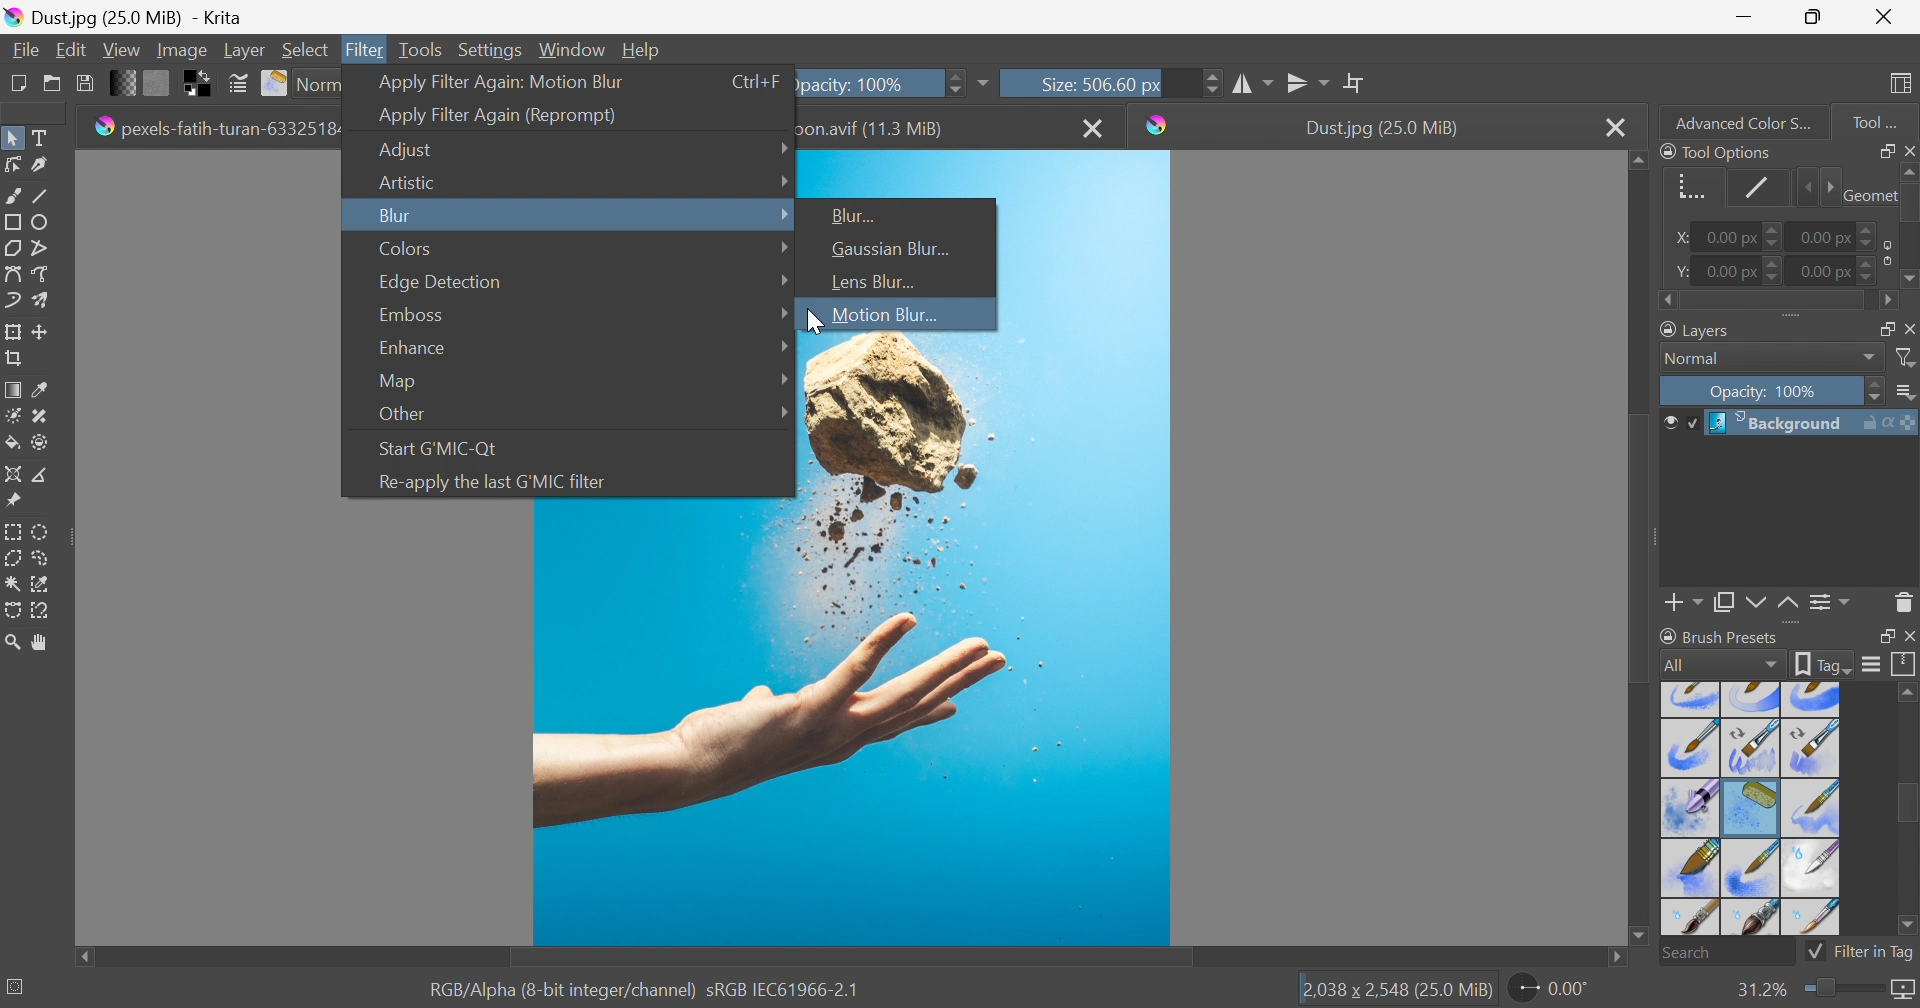 This screenshot has width=1920, height=1008. I want to click on Drop Down, so click(780, 248).